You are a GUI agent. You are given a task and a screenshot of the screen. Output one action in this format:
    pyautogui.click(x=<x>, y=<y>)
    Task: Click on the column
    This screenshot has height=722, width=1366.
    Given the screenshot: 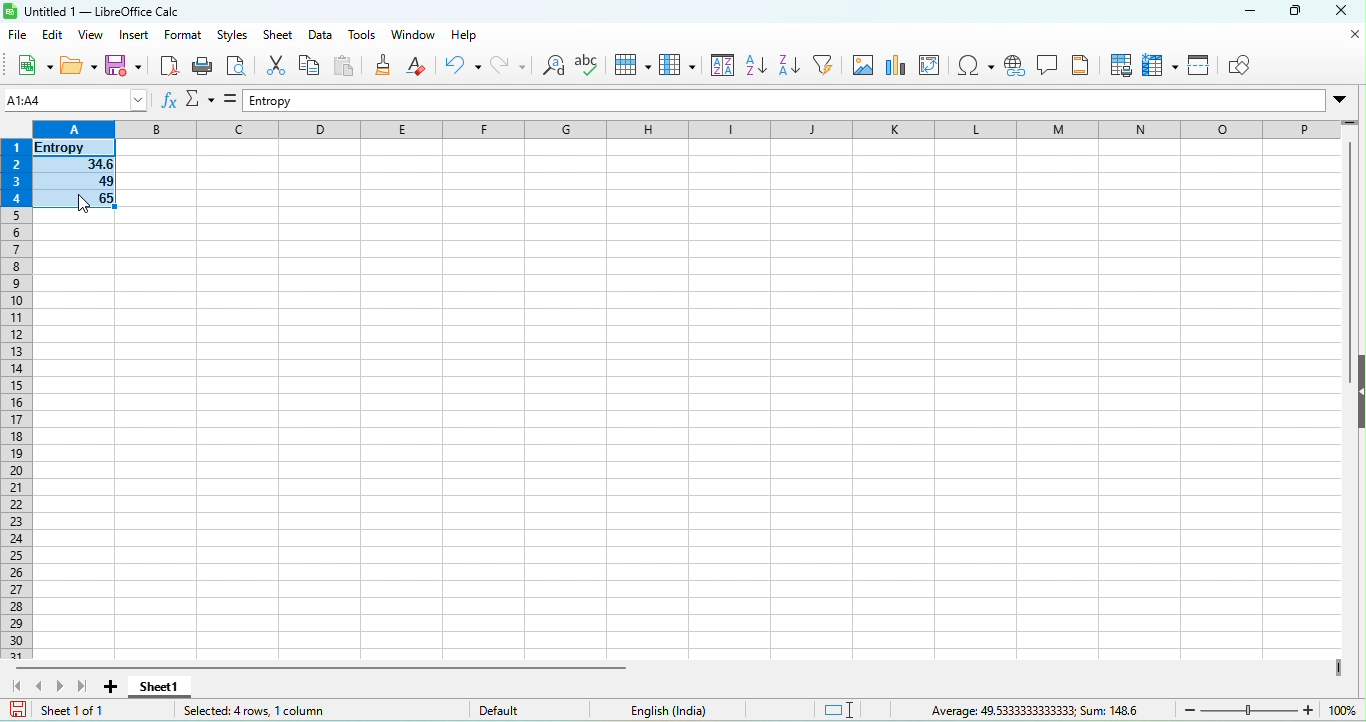 What is the action you would take?
    pyautogui.click(x=674, y=65)
    